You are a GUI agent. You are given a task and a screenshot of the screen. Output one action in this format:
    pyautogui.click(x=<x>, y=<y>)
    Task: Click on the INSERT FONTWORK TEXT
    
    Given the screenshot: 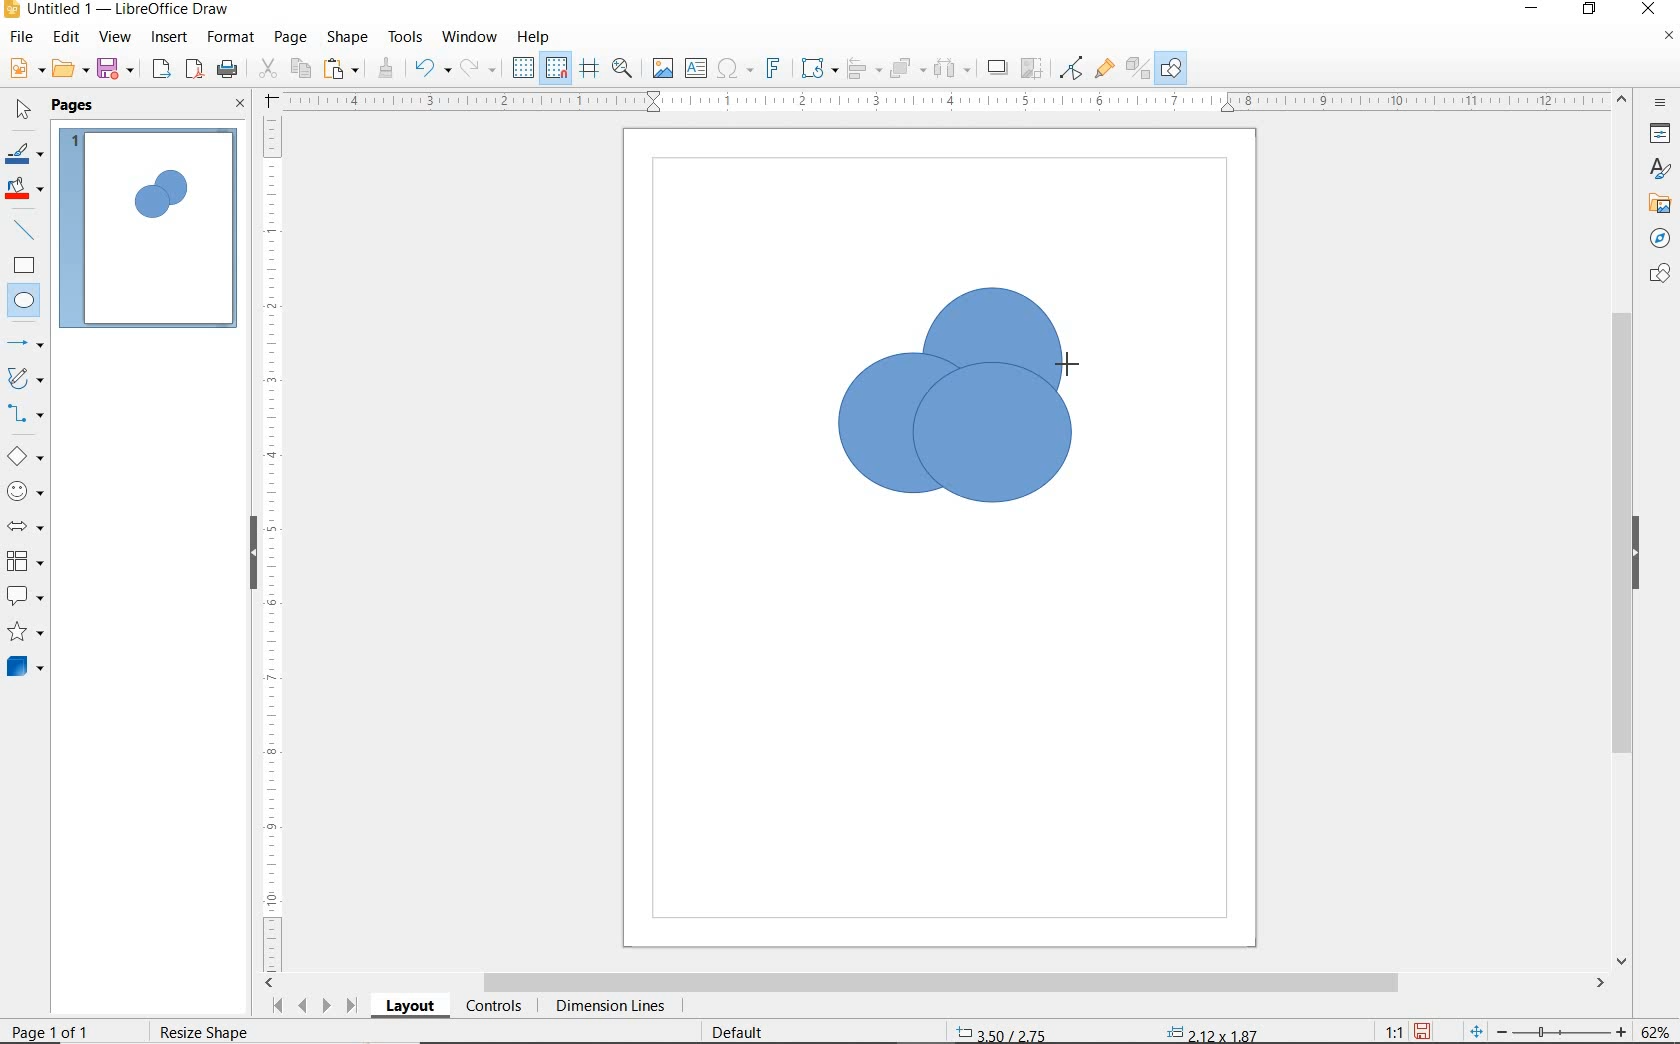 What is the action you would take?
    pyautogui.click(x=771, y=68)
    